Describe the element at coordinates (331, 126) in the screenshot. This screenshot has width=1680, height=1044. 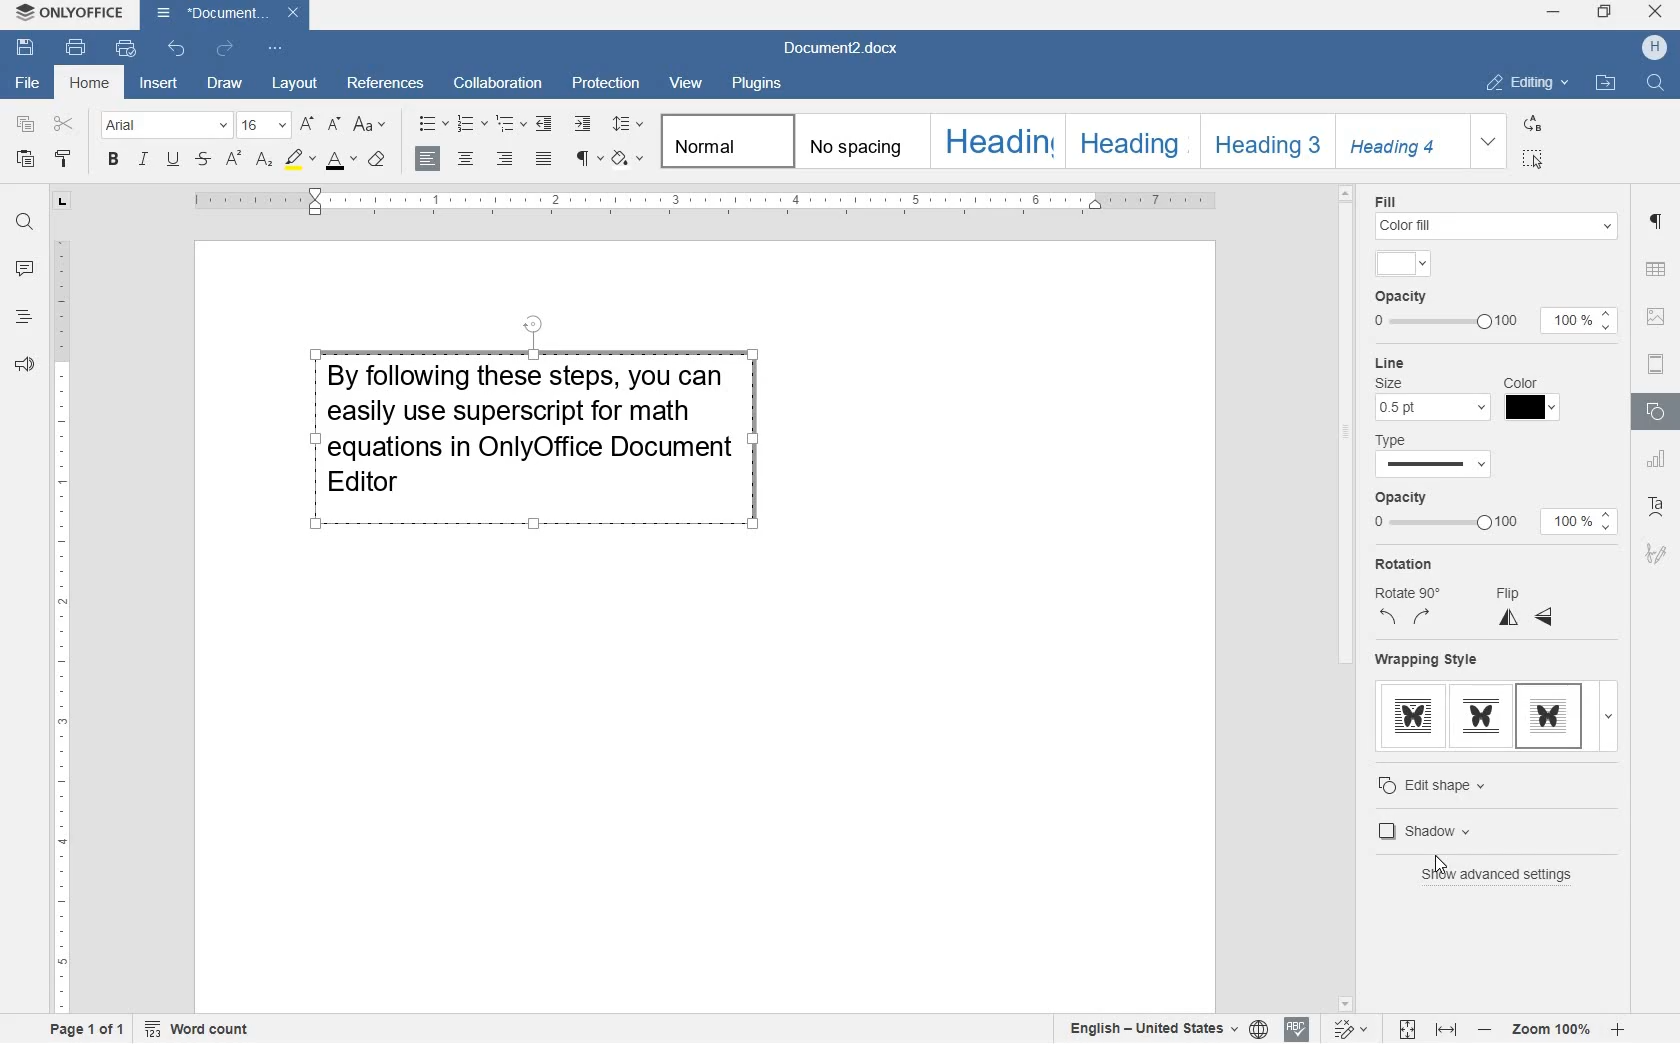
I see `decrement font size` at that location.